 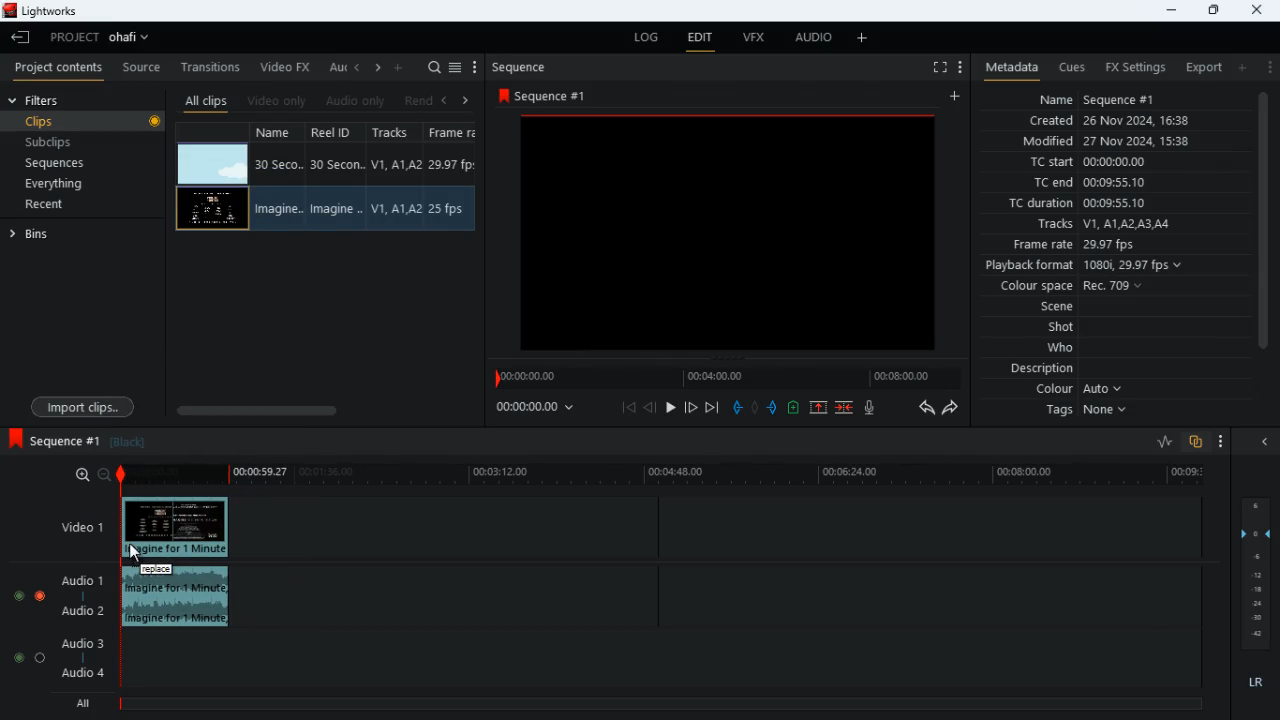 I want to click on recent, so click(x=63, y=206).